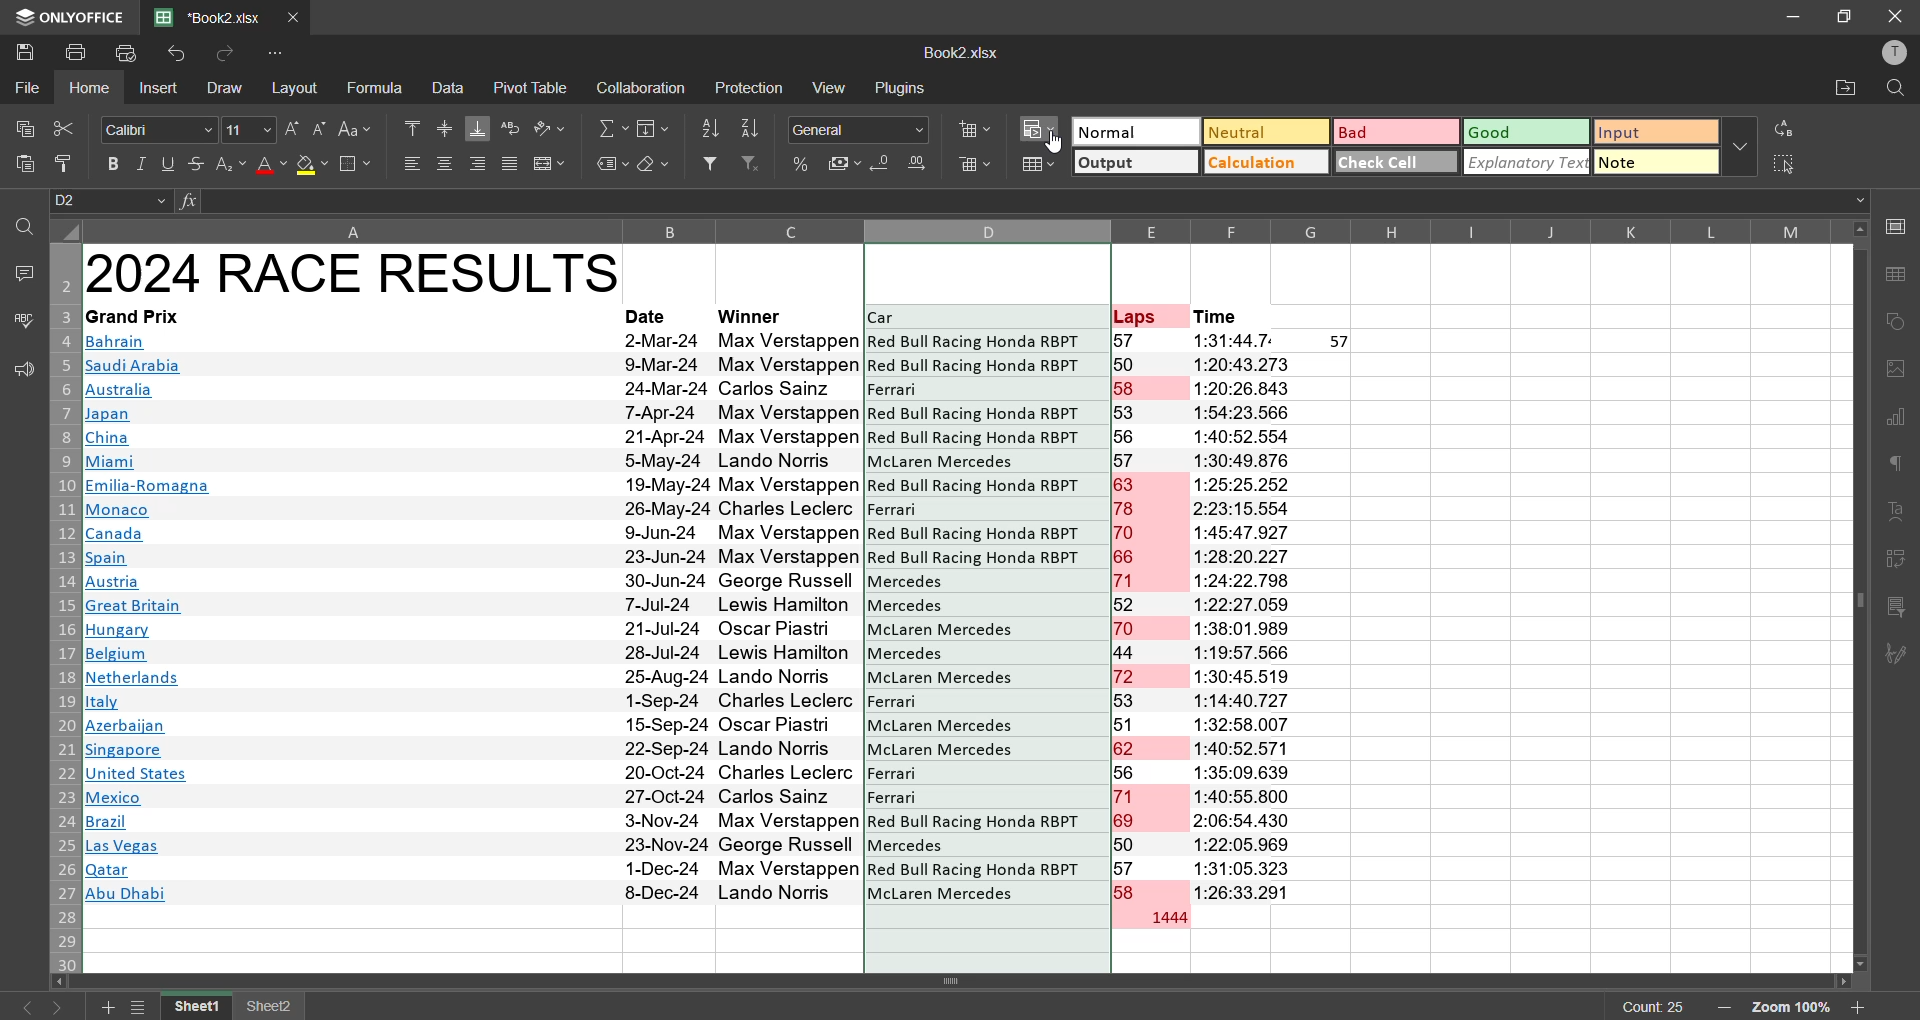 This screenshot has height=1020, width=1920. Describe the element at coordinates (960, 51) in the screenshot. I see `filename` at that location.